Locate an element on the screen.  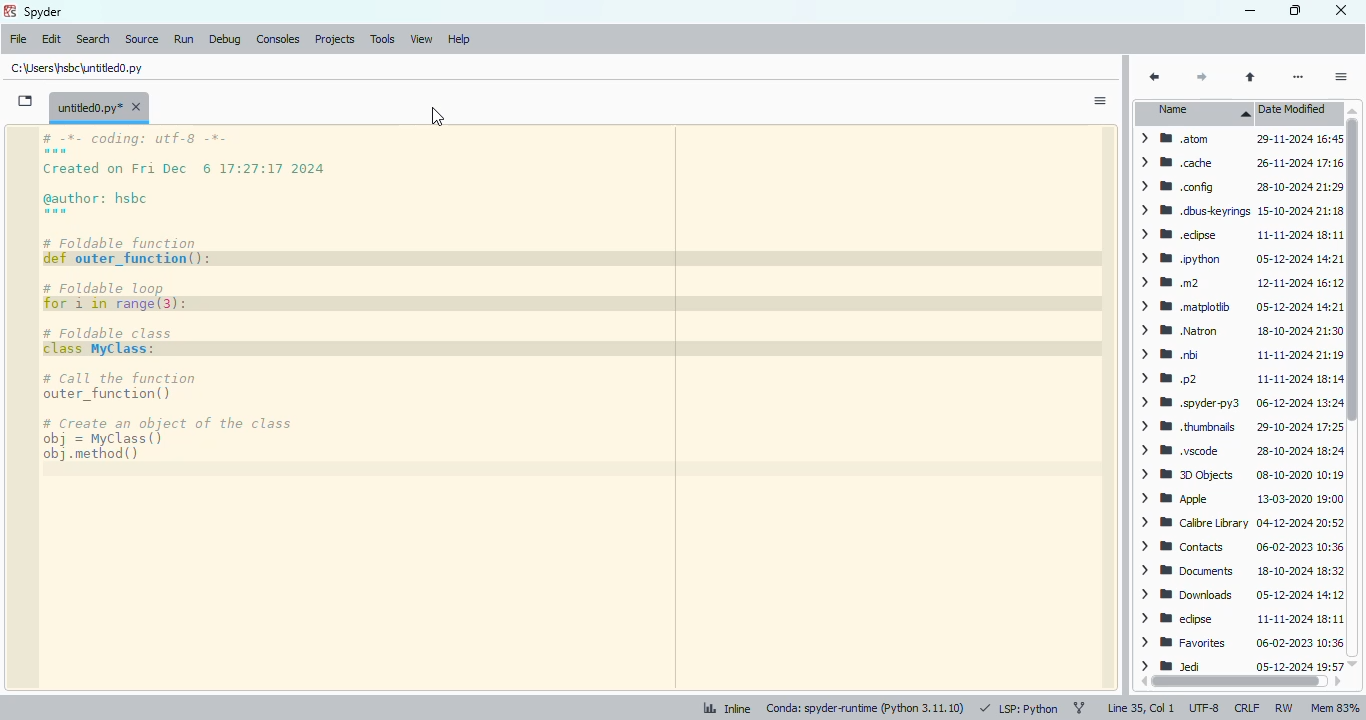
name is located at coordinates (1195, 112).